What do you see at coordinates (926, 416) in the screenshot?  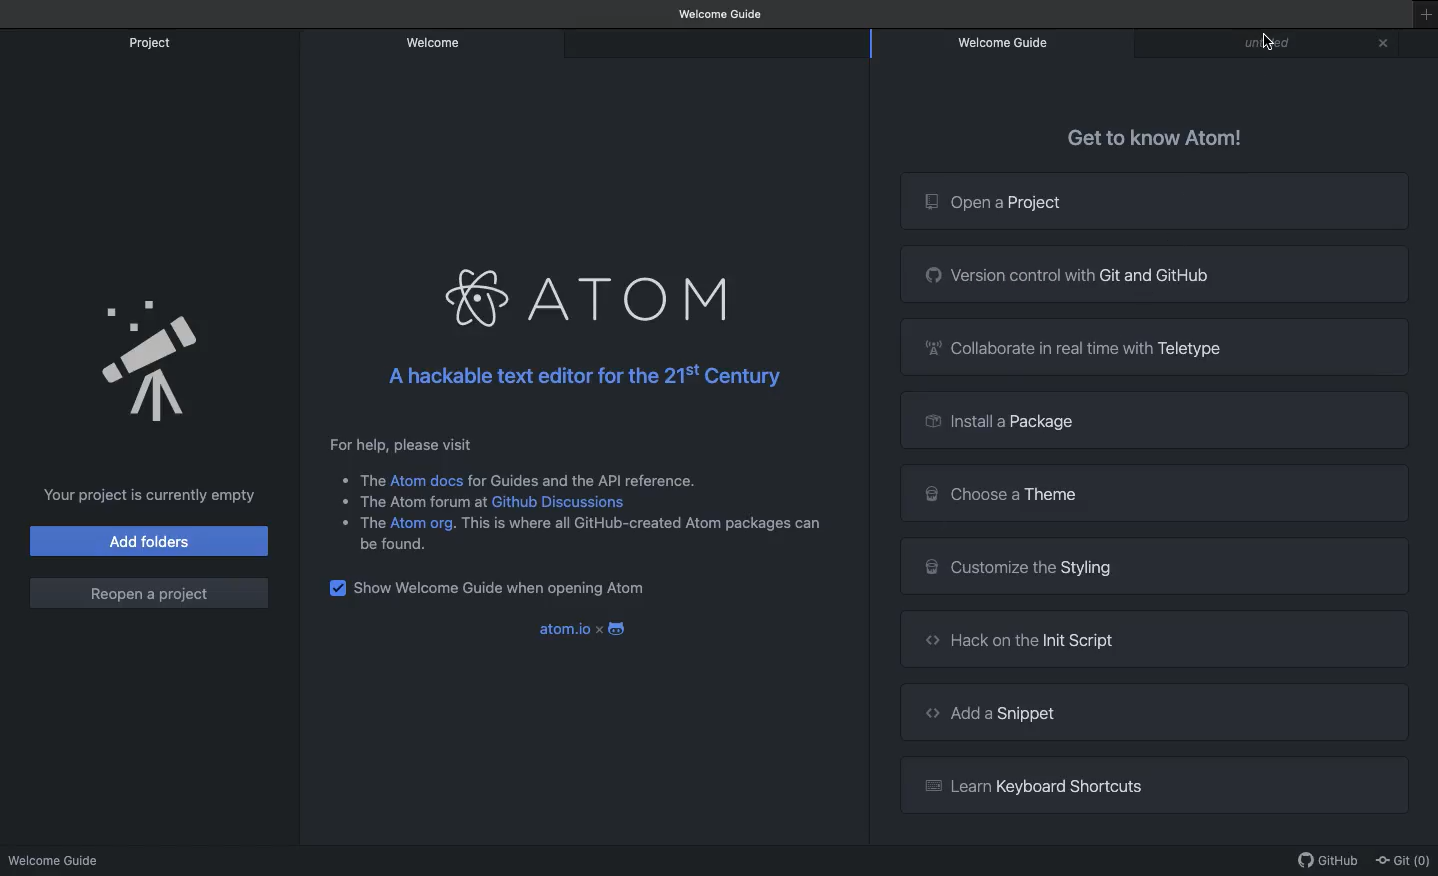 I see `packge logo` at bounding box center [926, 416].